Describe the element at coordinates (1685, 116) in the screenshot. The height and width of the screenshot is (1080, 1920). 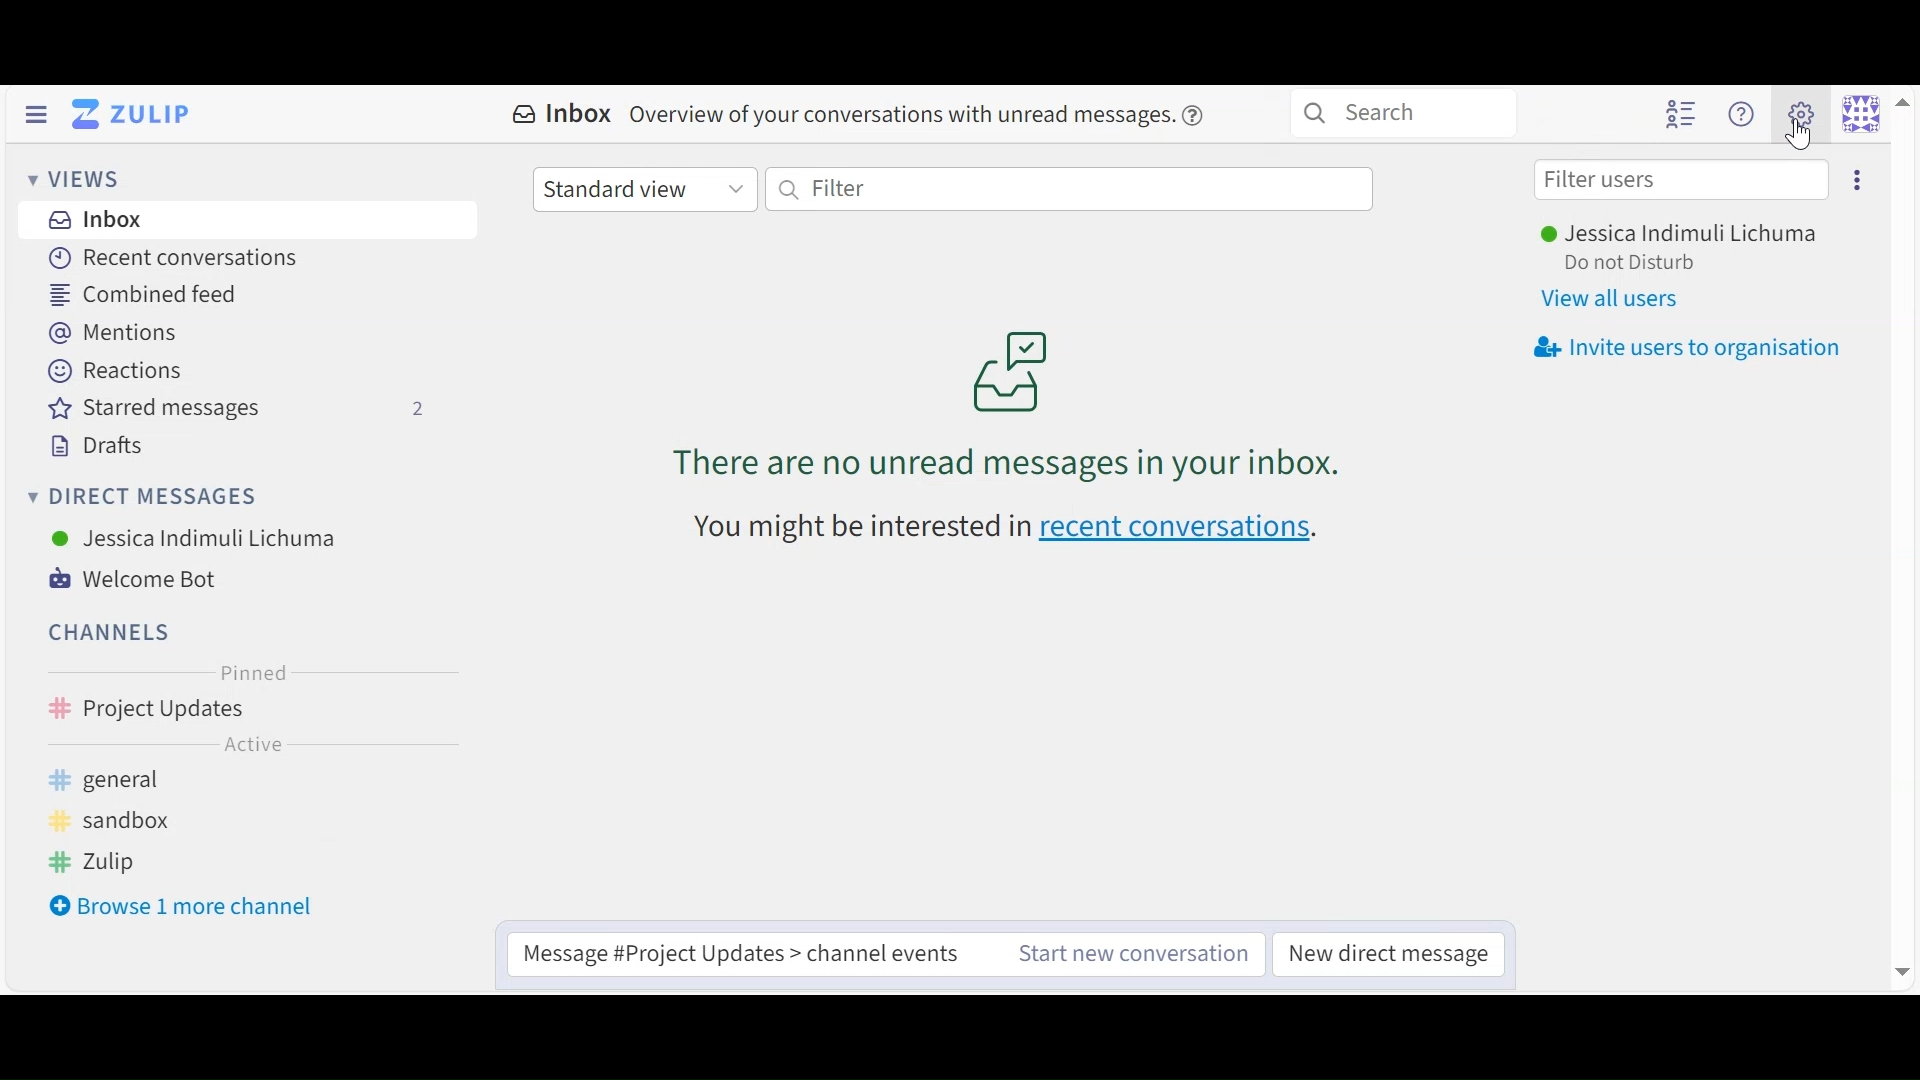
I see `Hide User list` at that location.